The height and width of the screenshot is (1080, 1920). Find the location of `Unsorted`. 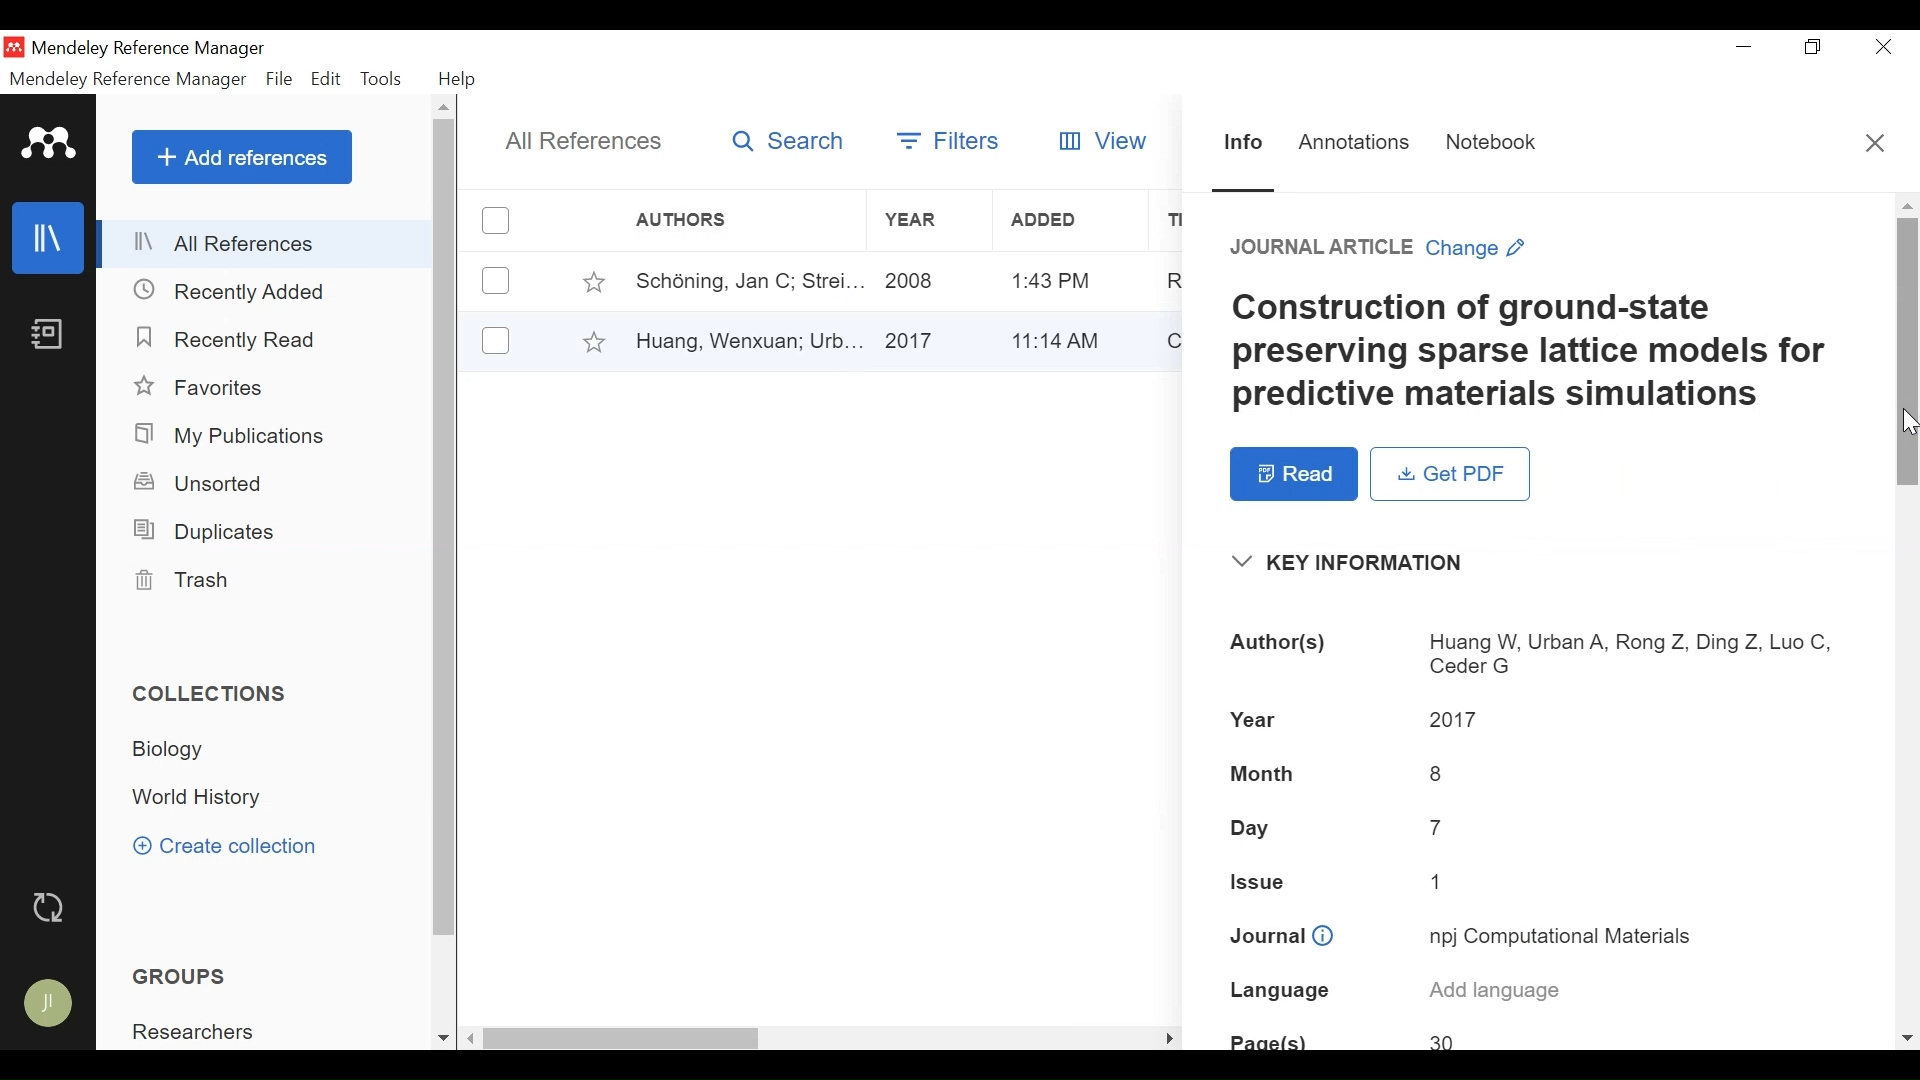

Unsorted is located at coordinates (201, 483).